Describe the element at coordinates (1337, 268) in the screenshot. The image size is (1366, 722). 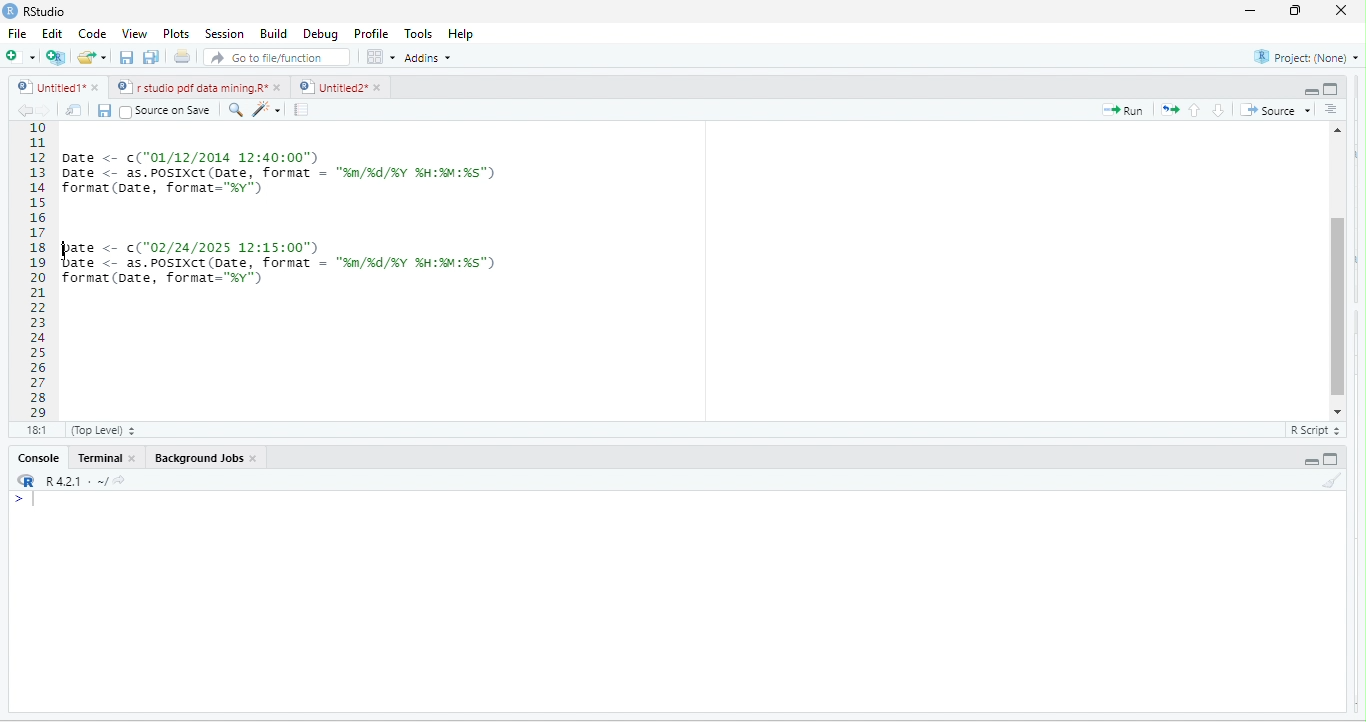
I see `vertical scroll bar` at that location.